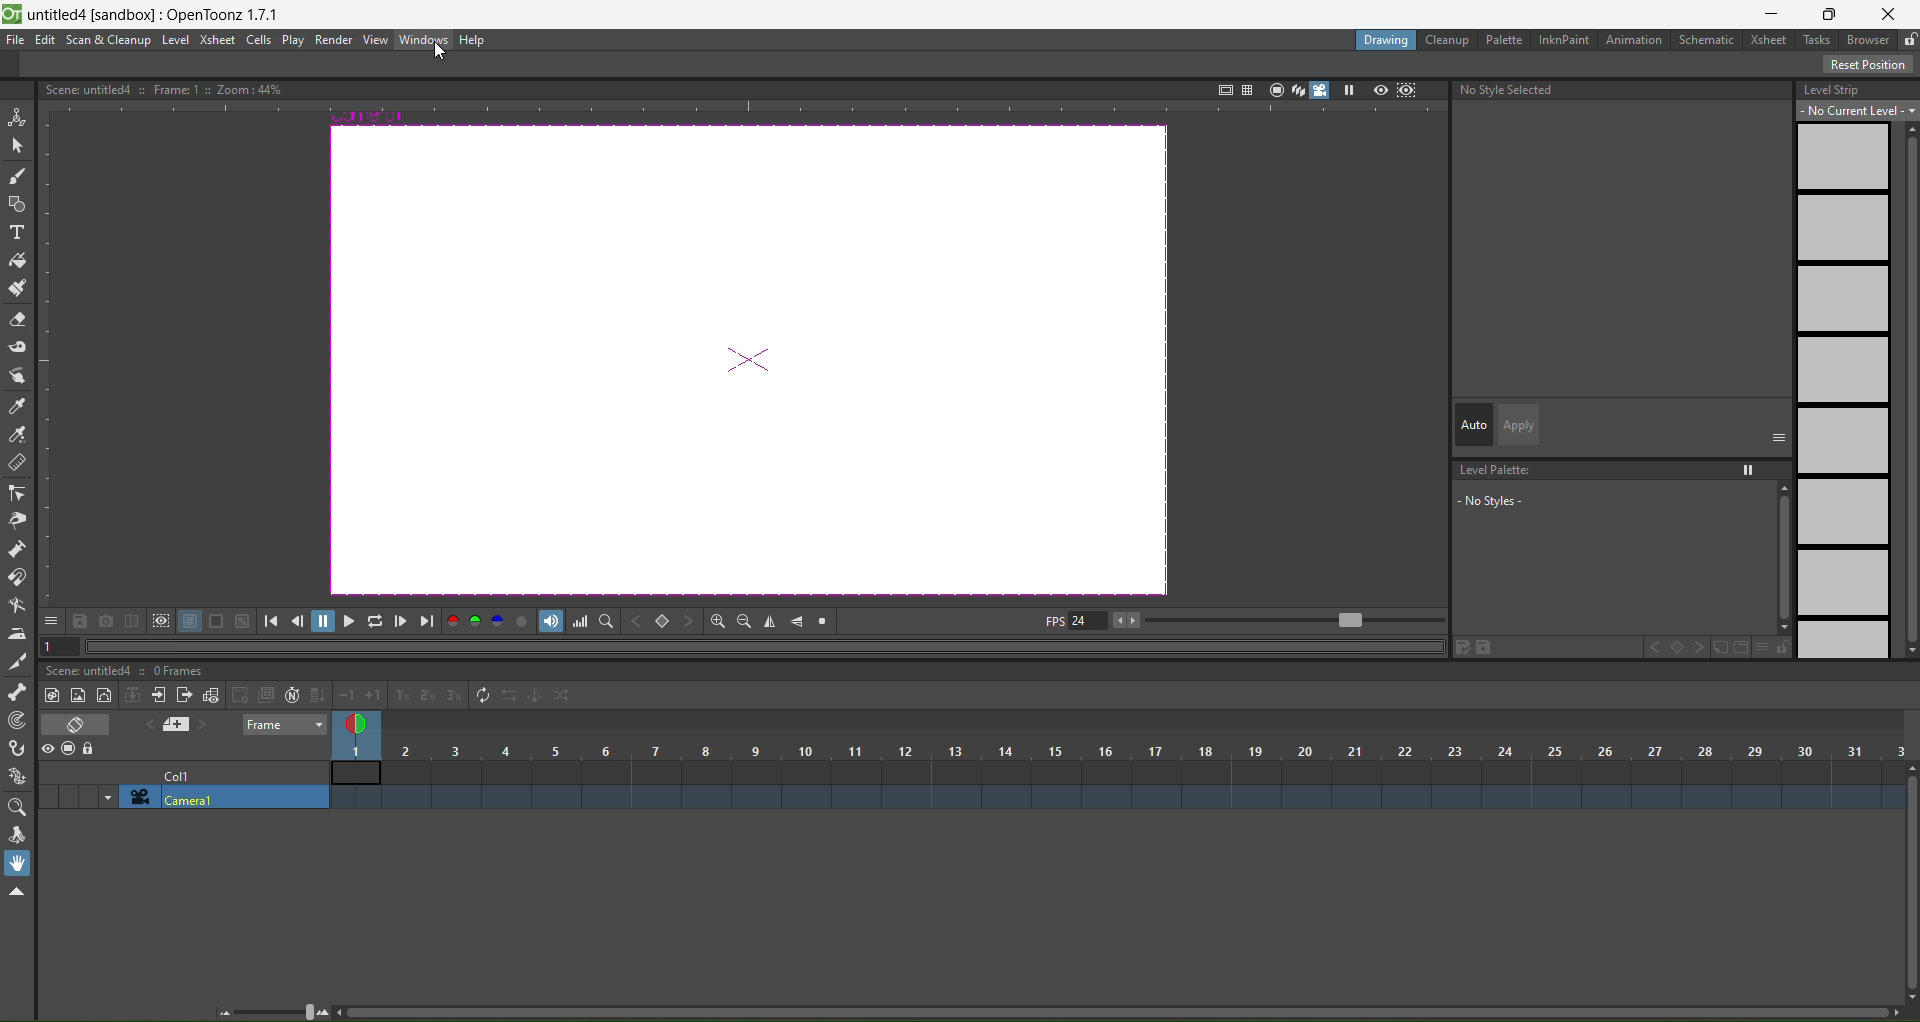  What do you see at coordinates (1385, 40) in the screenshot?
I see `drawing` at bounding box center [1385, 40].